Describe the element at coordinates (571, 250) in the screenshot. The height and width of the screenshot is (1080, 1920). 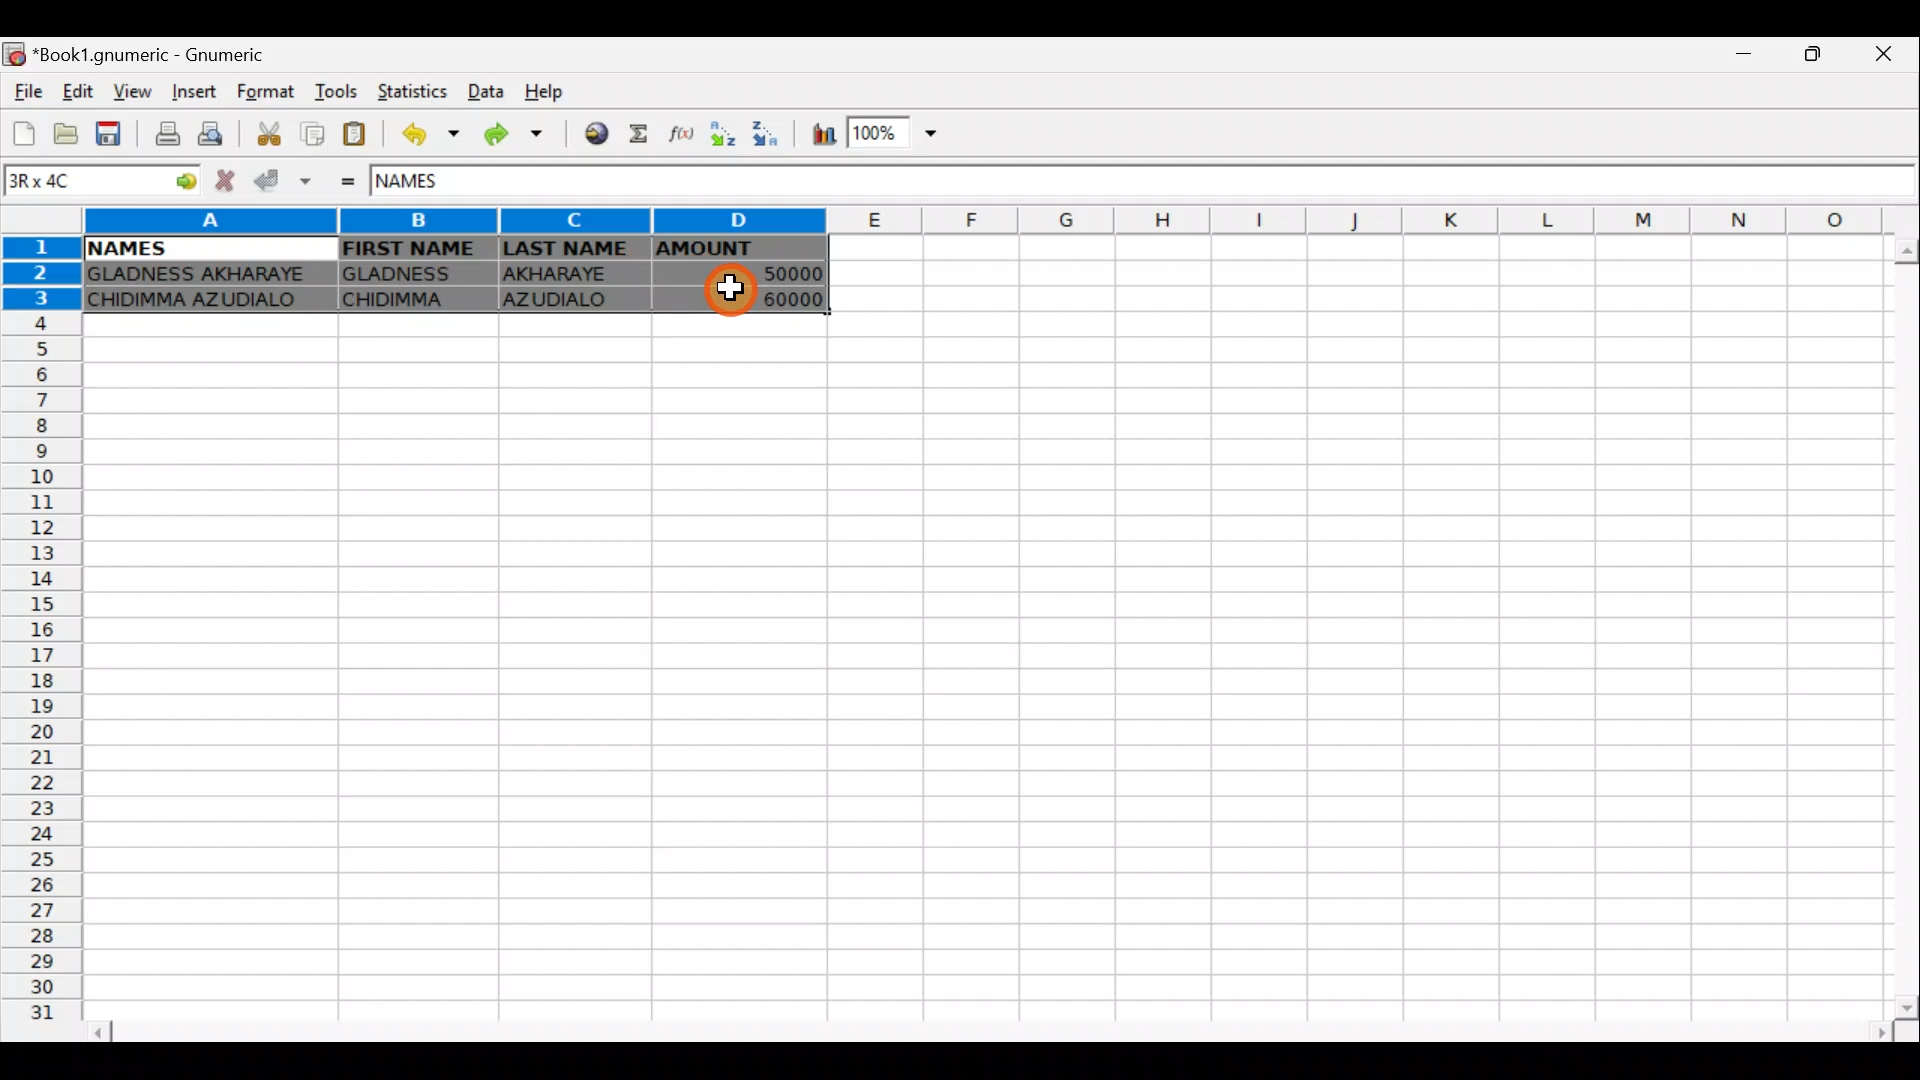
I see `LAST NAME` at that location.